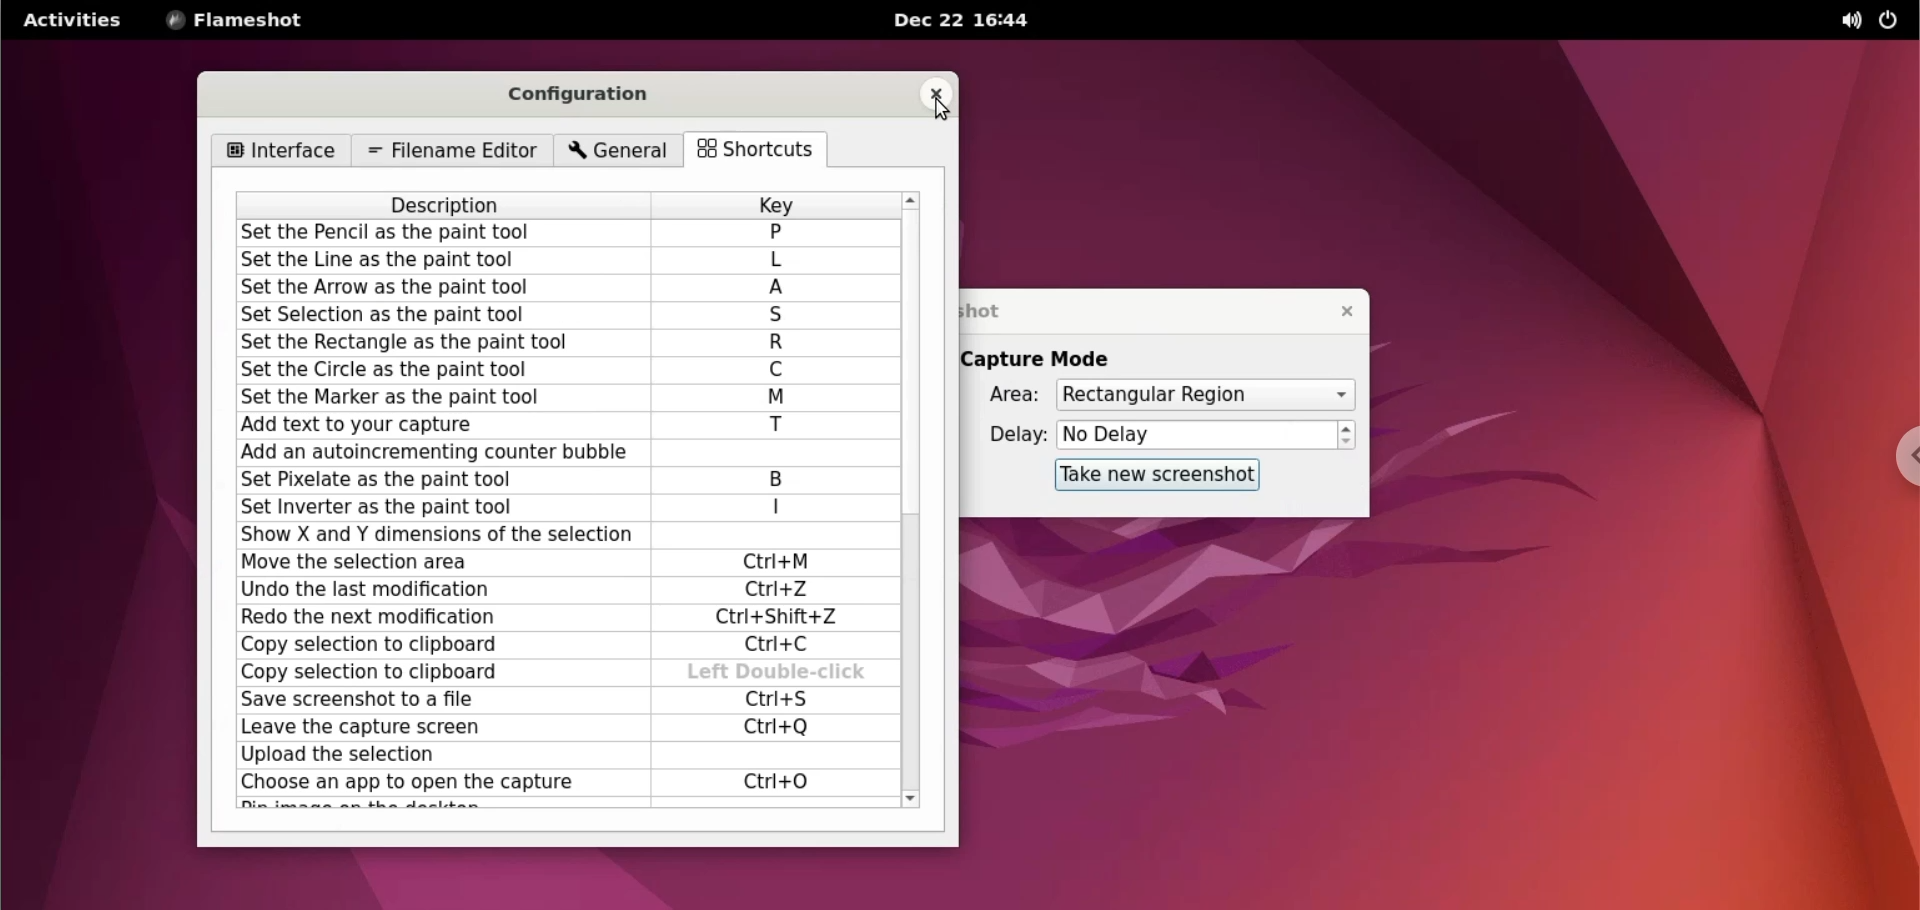  Describe the element at coordinates (777, 398) in the screenshot. I see `M ` at that location.